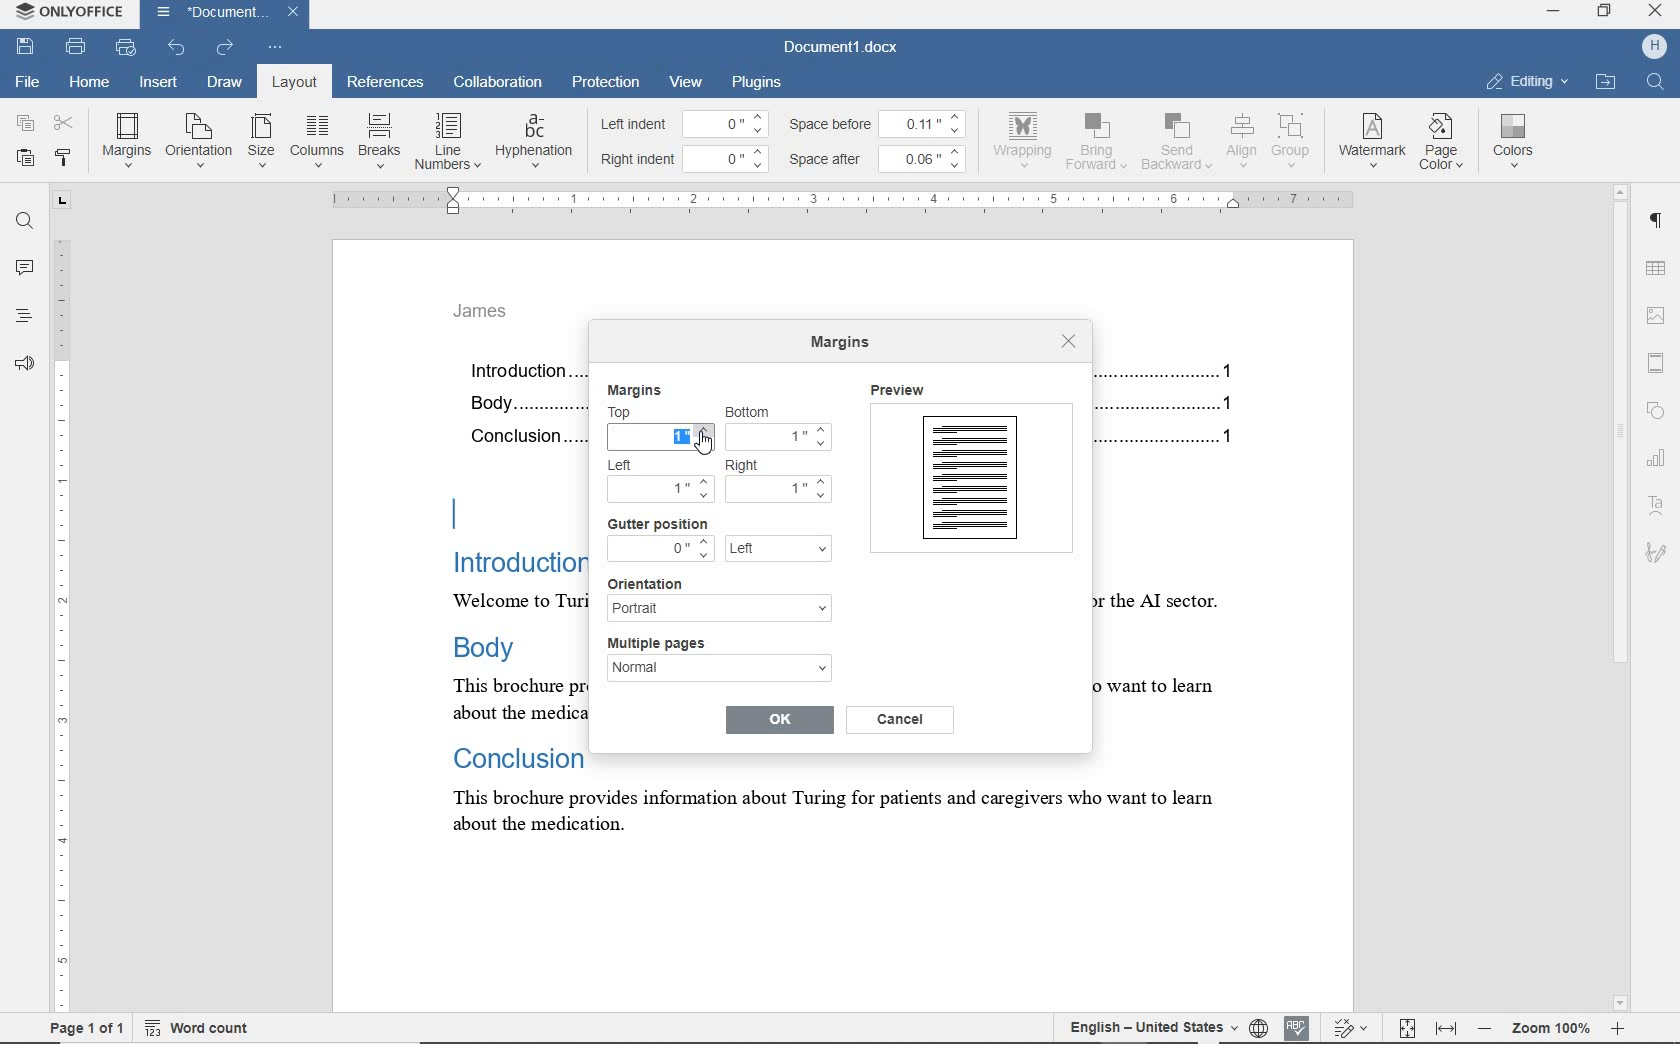 The image size is (1680, 1044). What do you see at coordinates (718, 609) in the screenshot?
I see `portrait` at bounding box center [718, 609].